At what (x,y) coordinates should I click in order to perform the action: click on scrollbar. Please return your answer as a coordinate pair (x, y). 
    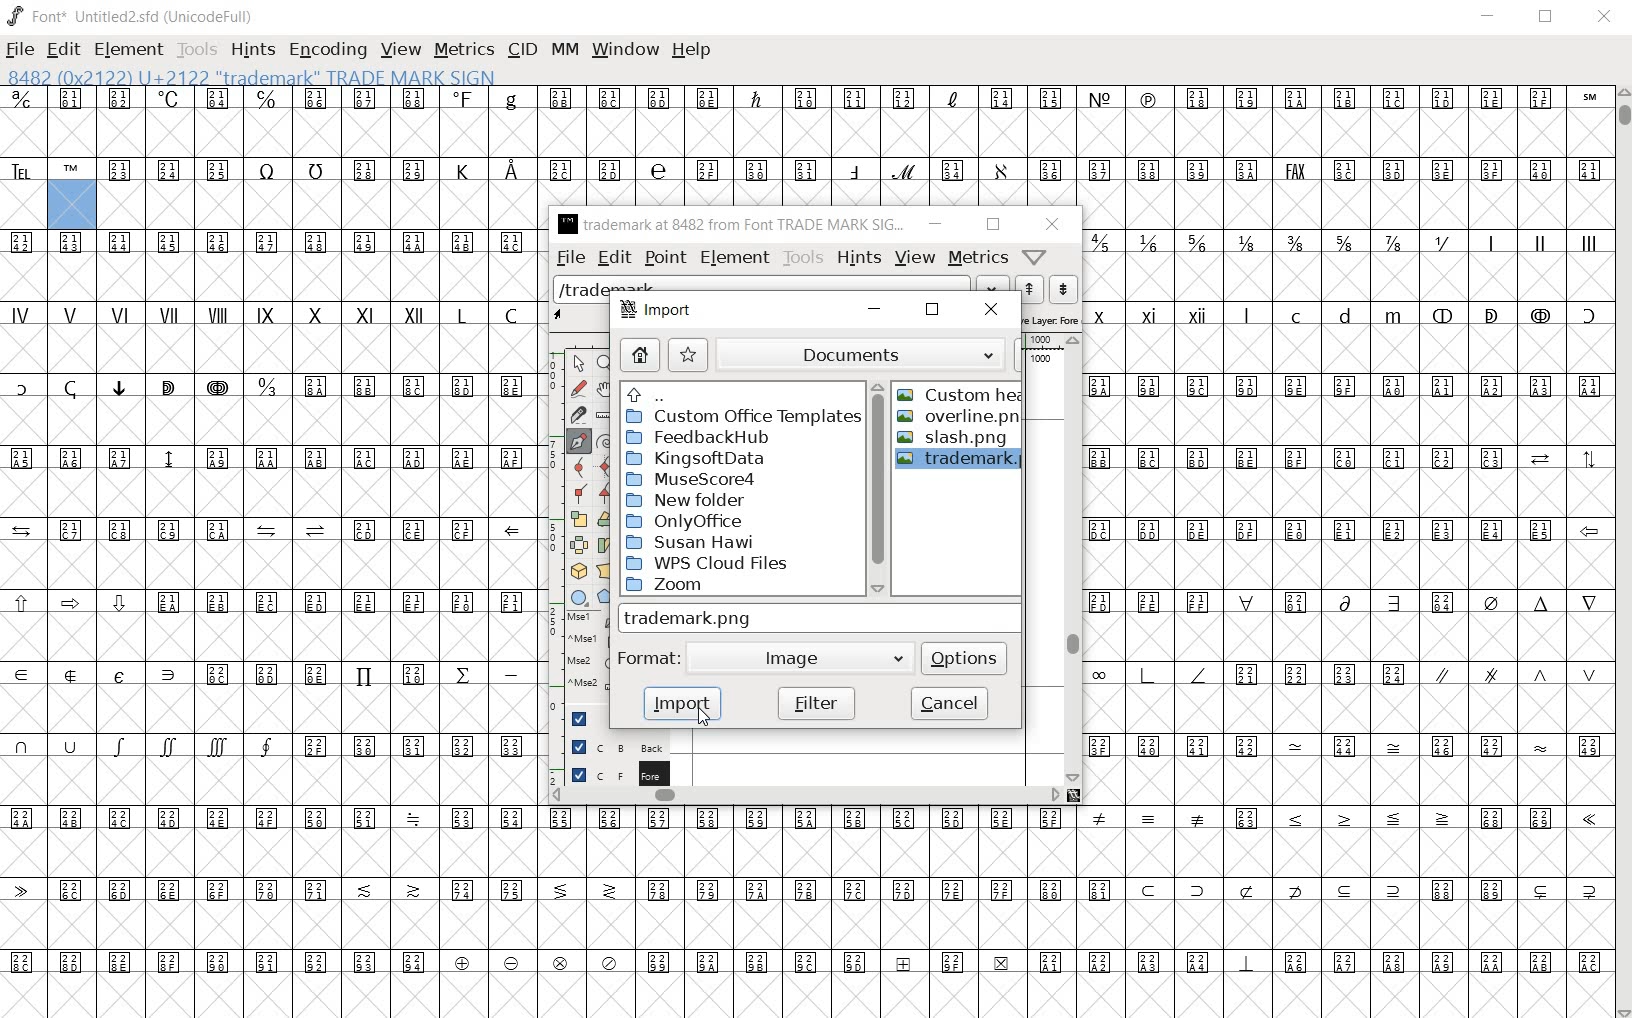
    Looking at the image, I should click on (876, 489).